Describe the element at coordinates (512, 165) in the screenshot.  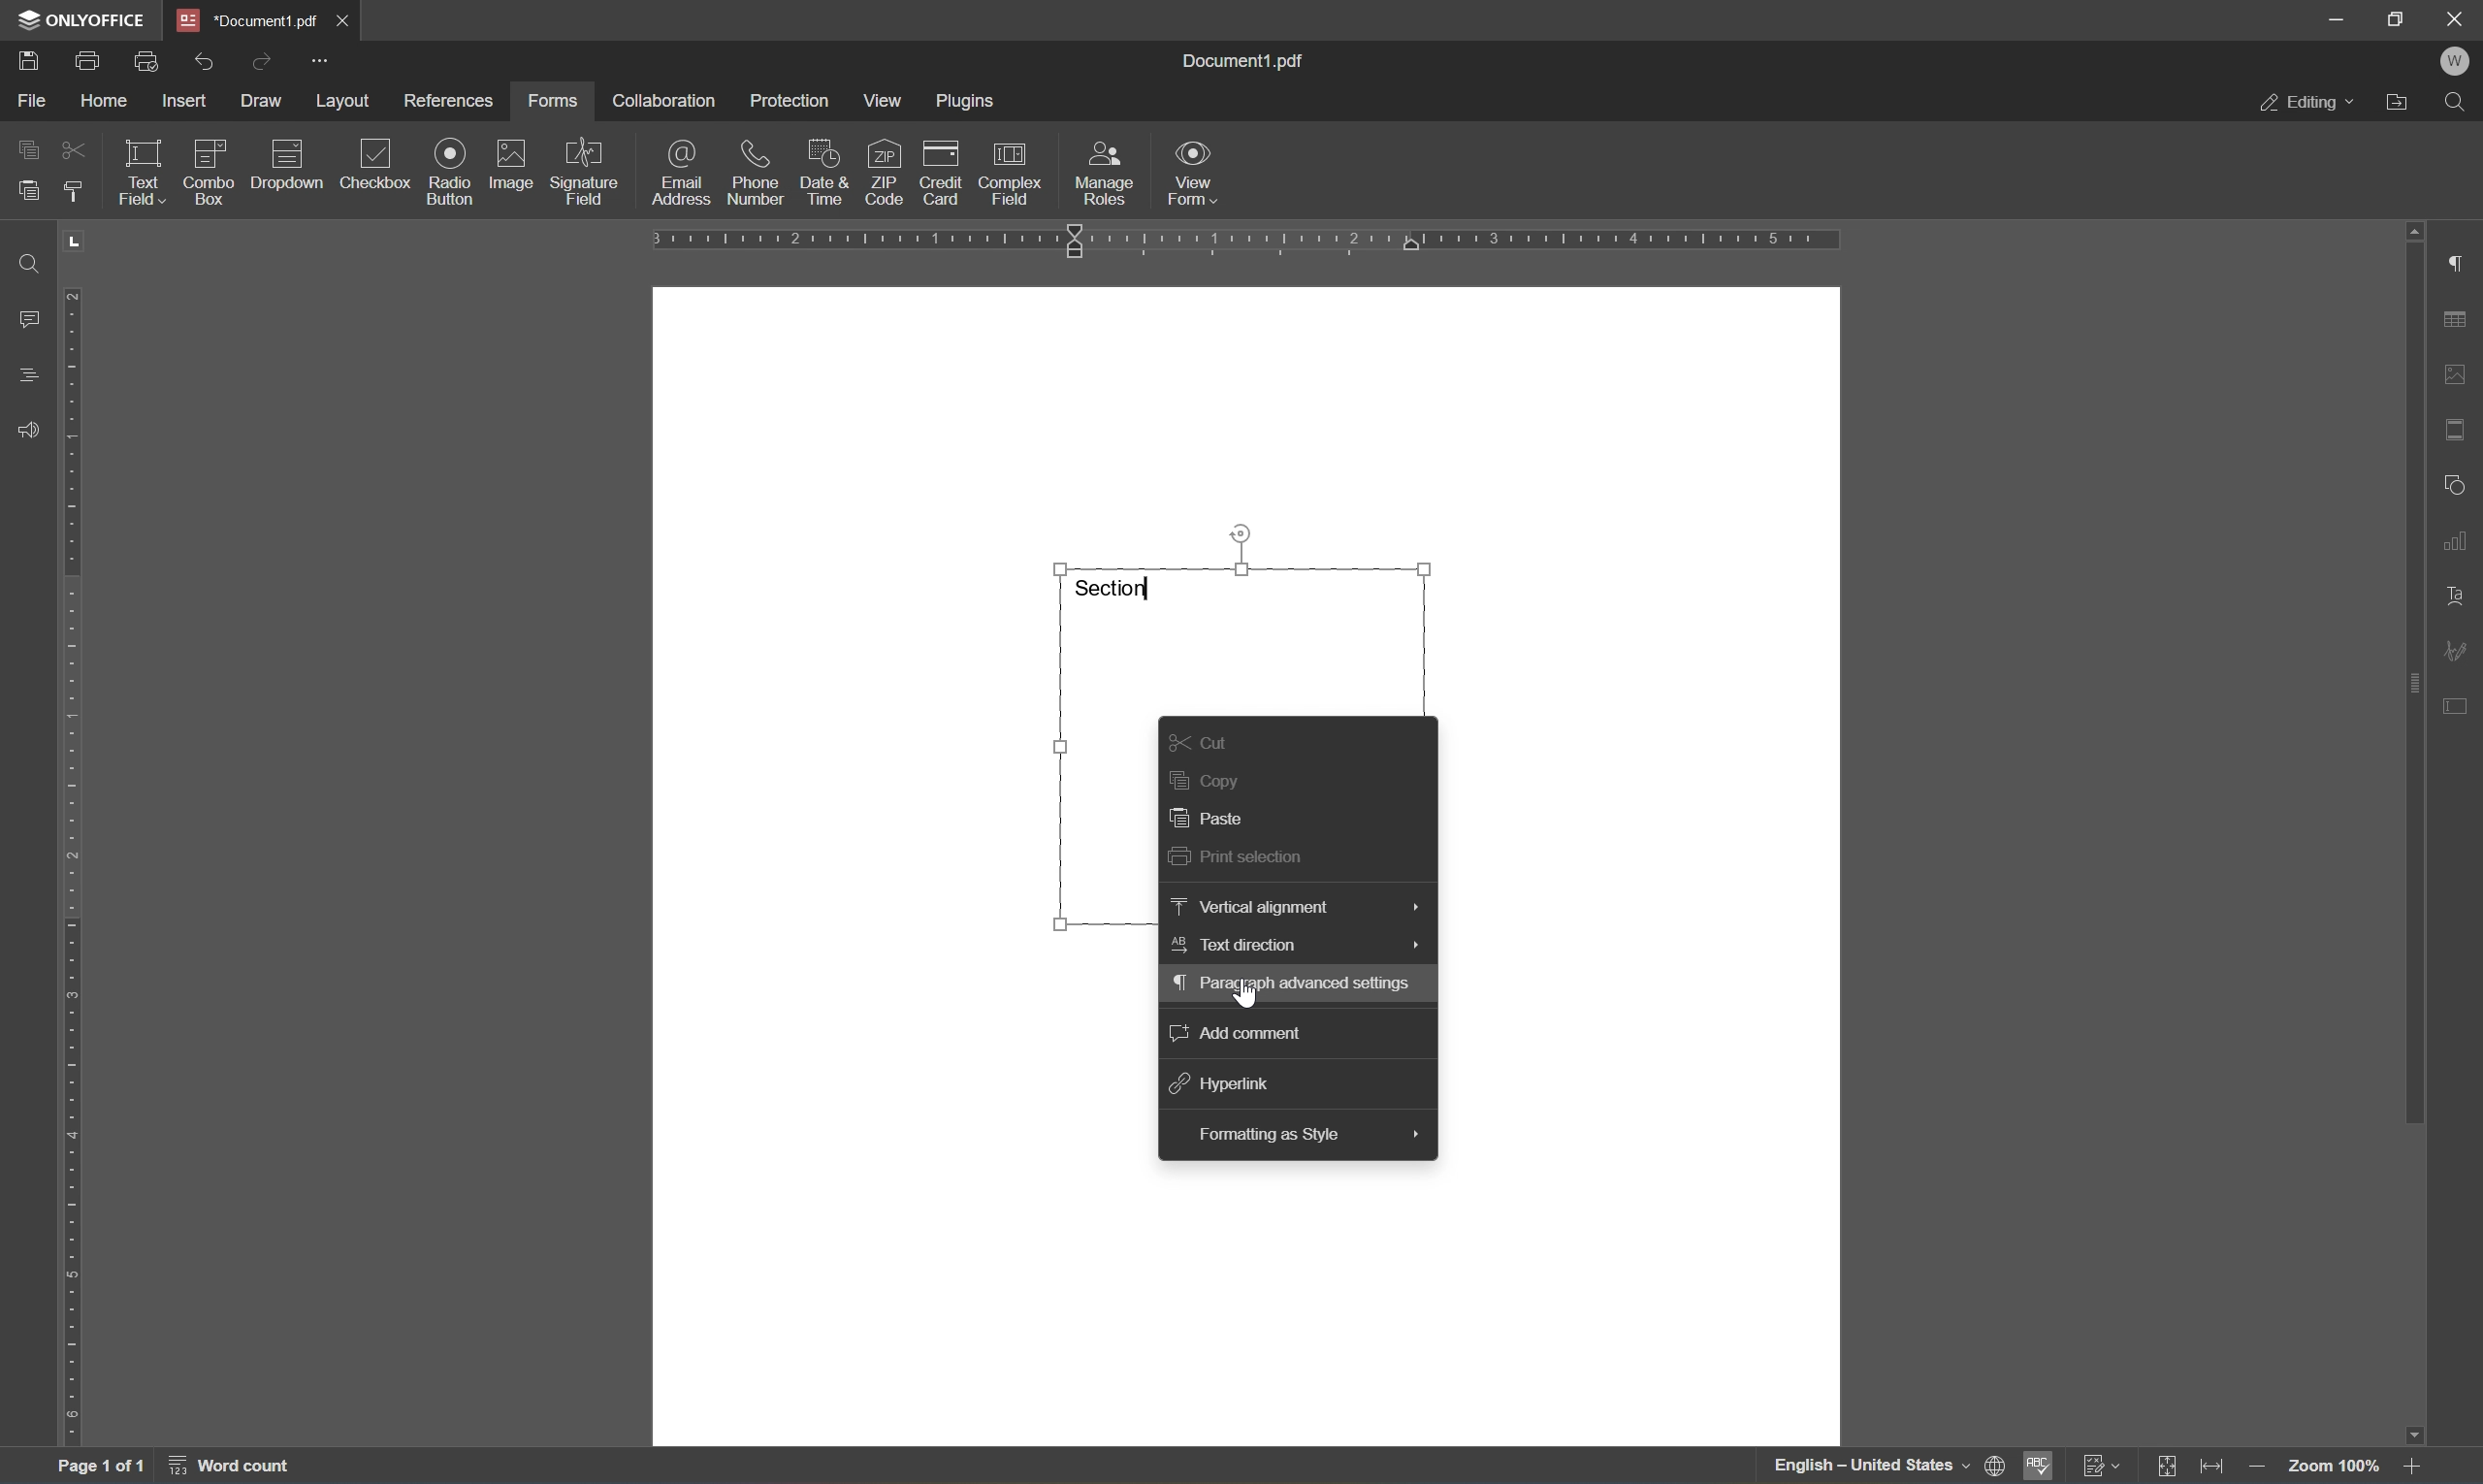
I see `image` at that location.